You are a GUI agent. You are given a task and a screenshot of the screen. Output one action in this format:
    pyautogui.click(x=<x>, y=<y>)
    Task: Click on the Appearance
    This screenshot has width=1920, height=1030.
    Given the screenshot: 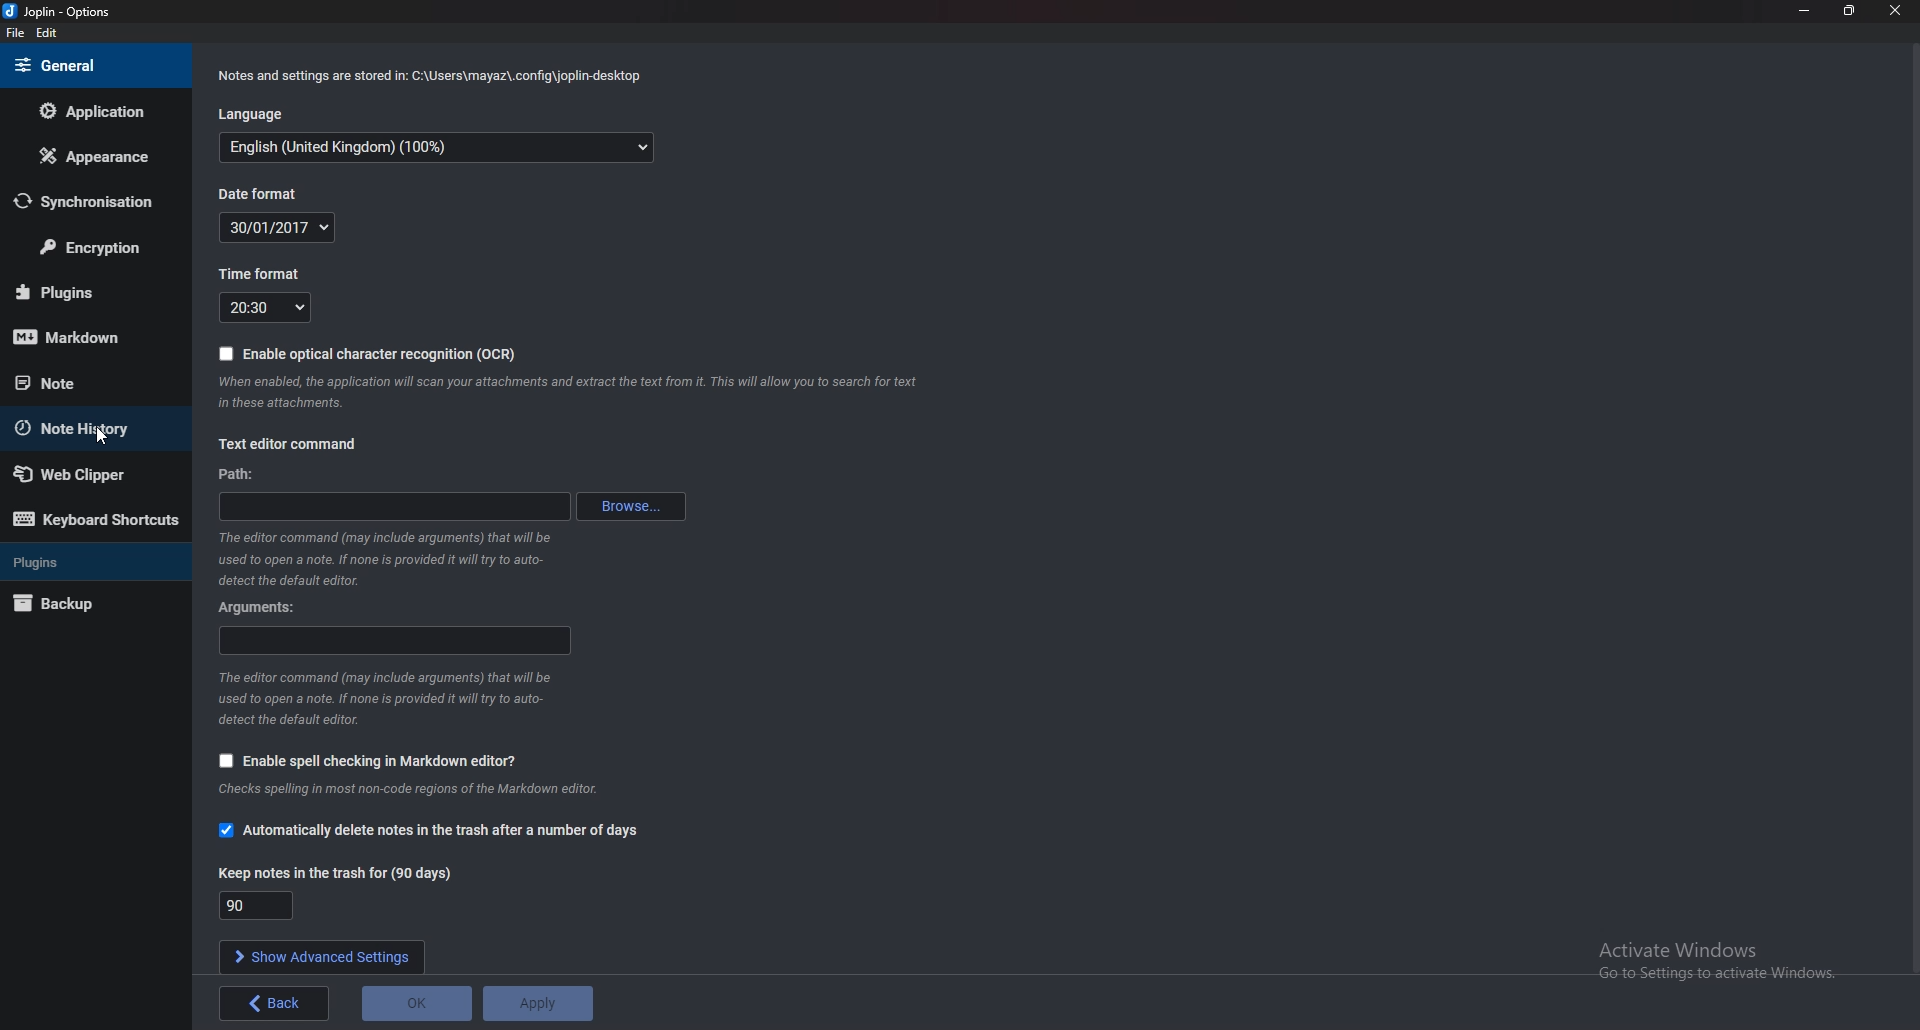 What is the action you would take?
    pyautogui.click(x=90, y=161)
    